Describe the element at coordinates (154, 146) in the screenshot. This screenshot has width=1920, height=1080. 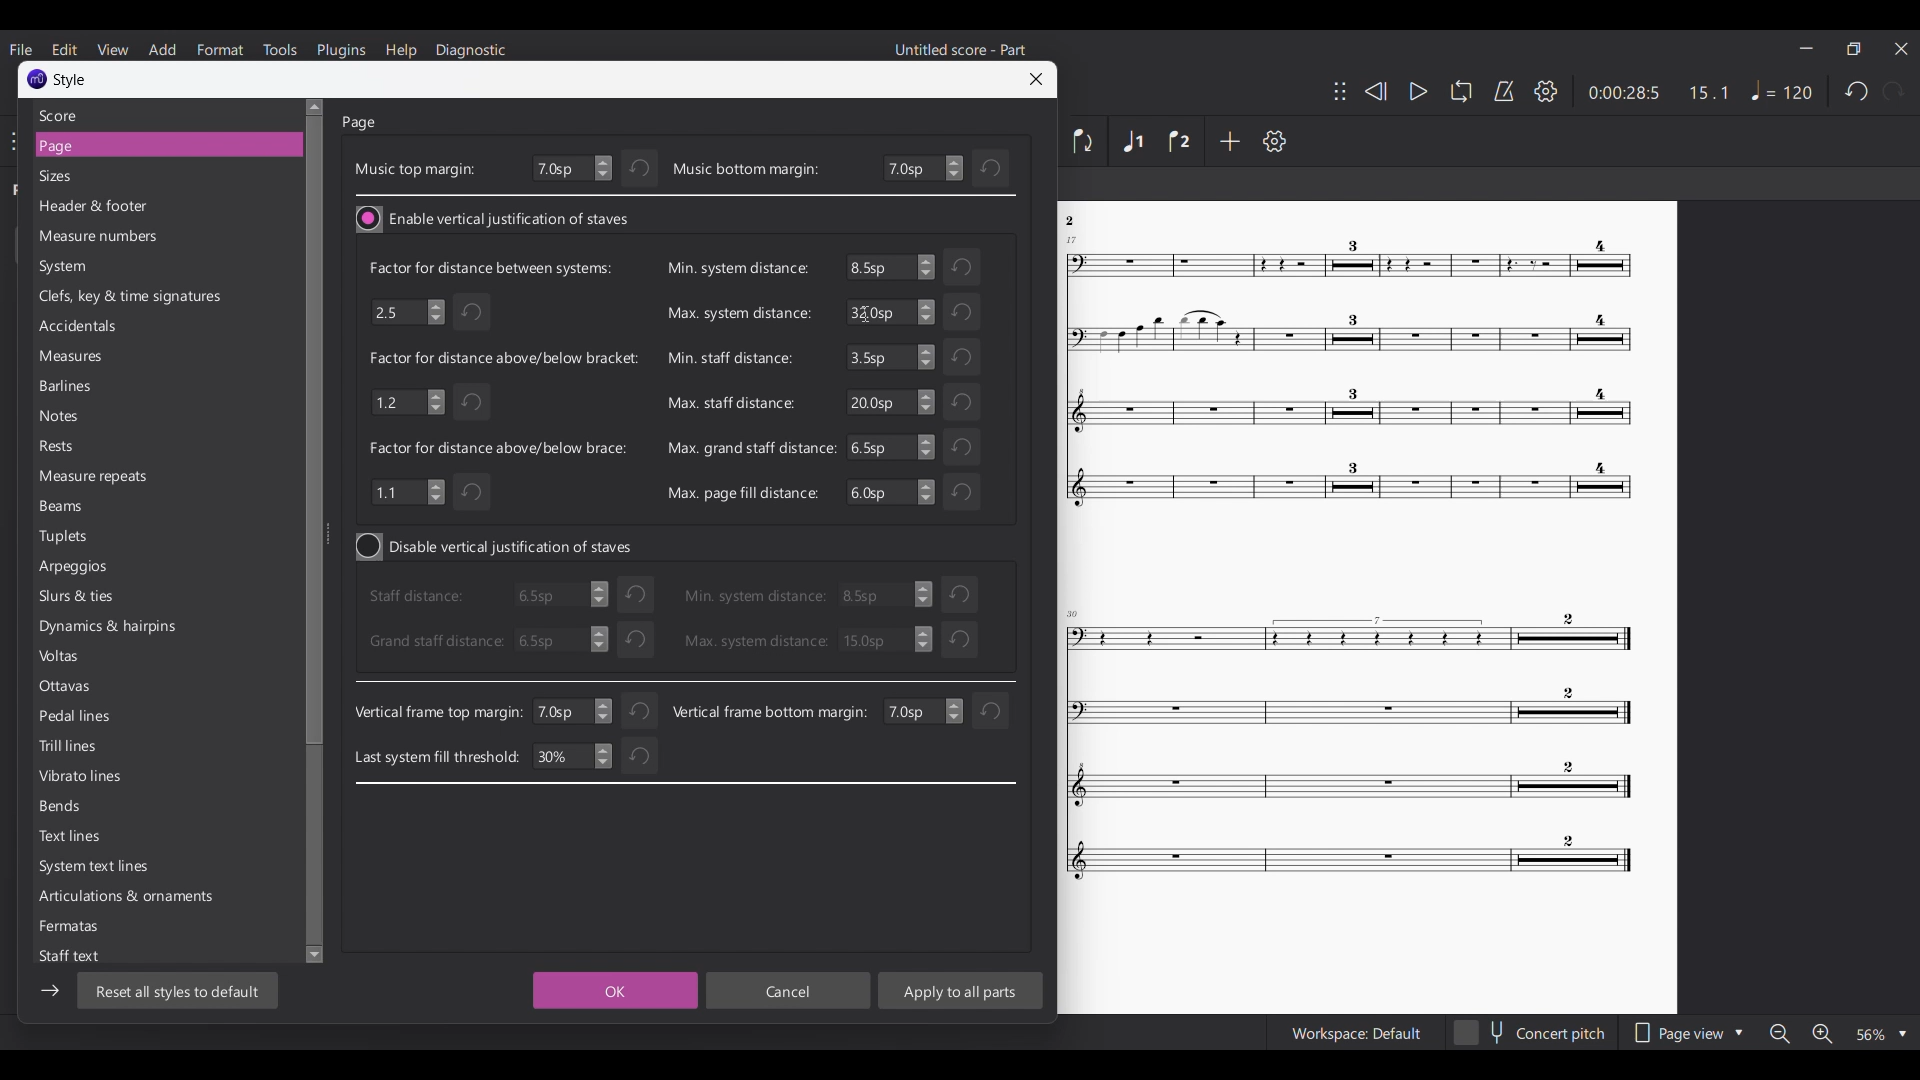
I see `Page` at that location.